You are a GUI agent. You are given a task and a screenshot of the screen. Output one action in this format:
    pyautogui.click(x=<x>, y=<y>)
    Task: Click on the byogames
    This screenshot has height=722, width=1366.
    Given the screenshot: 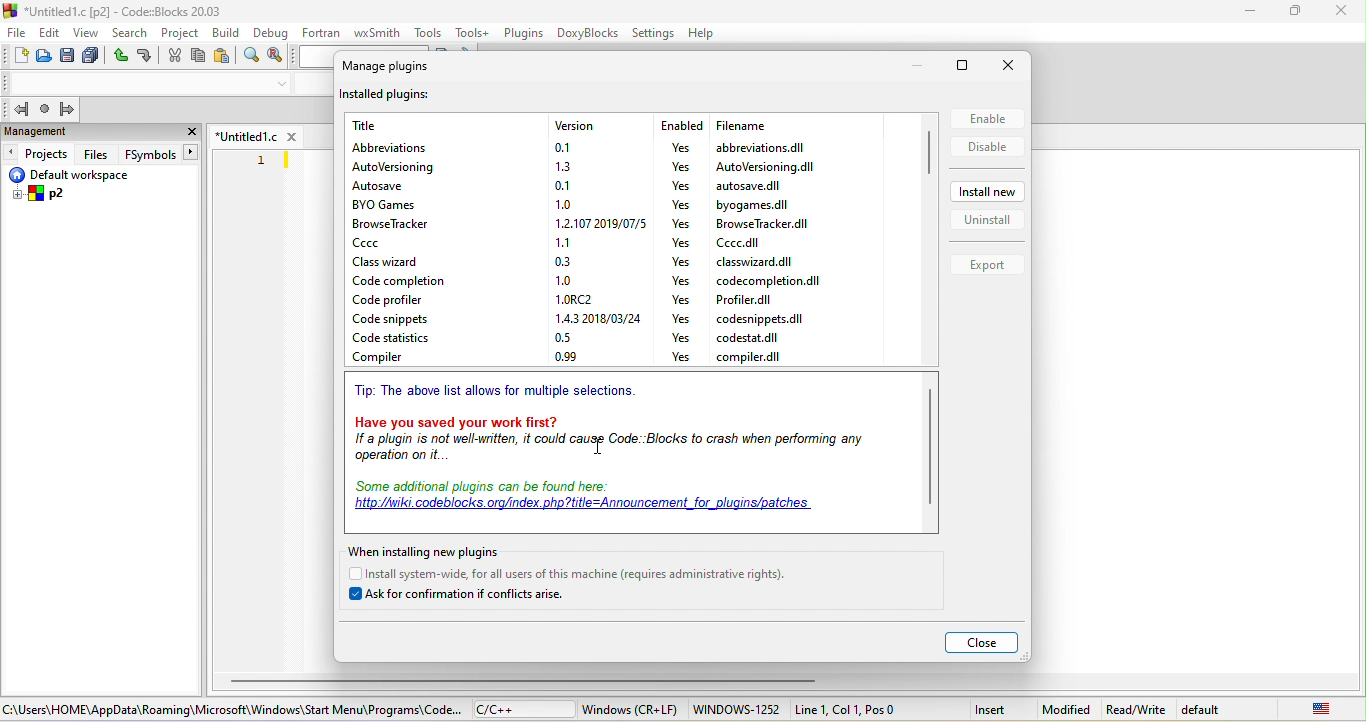 What is the action you would take?
    pyautogui.click(x=751, y=203)
    